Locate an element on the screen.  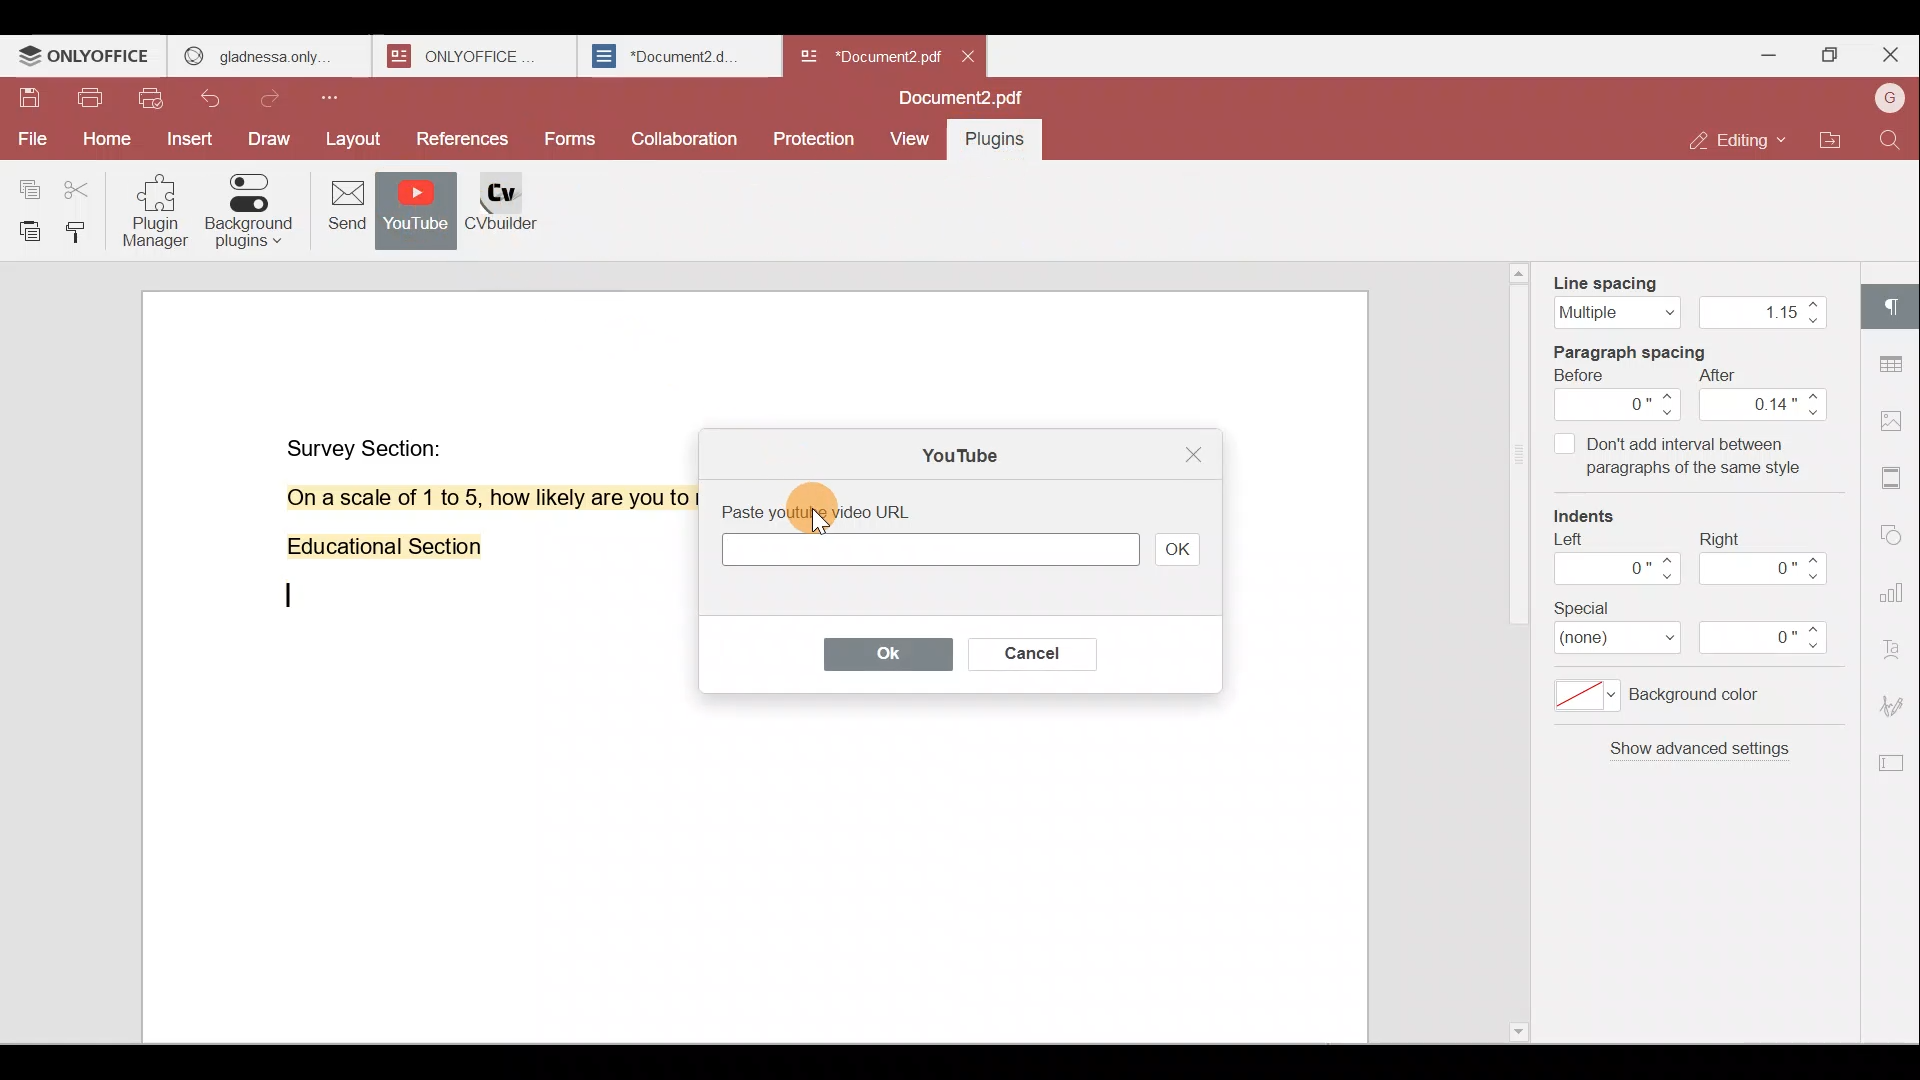
Collaboration is located at coordinates (682, 137).